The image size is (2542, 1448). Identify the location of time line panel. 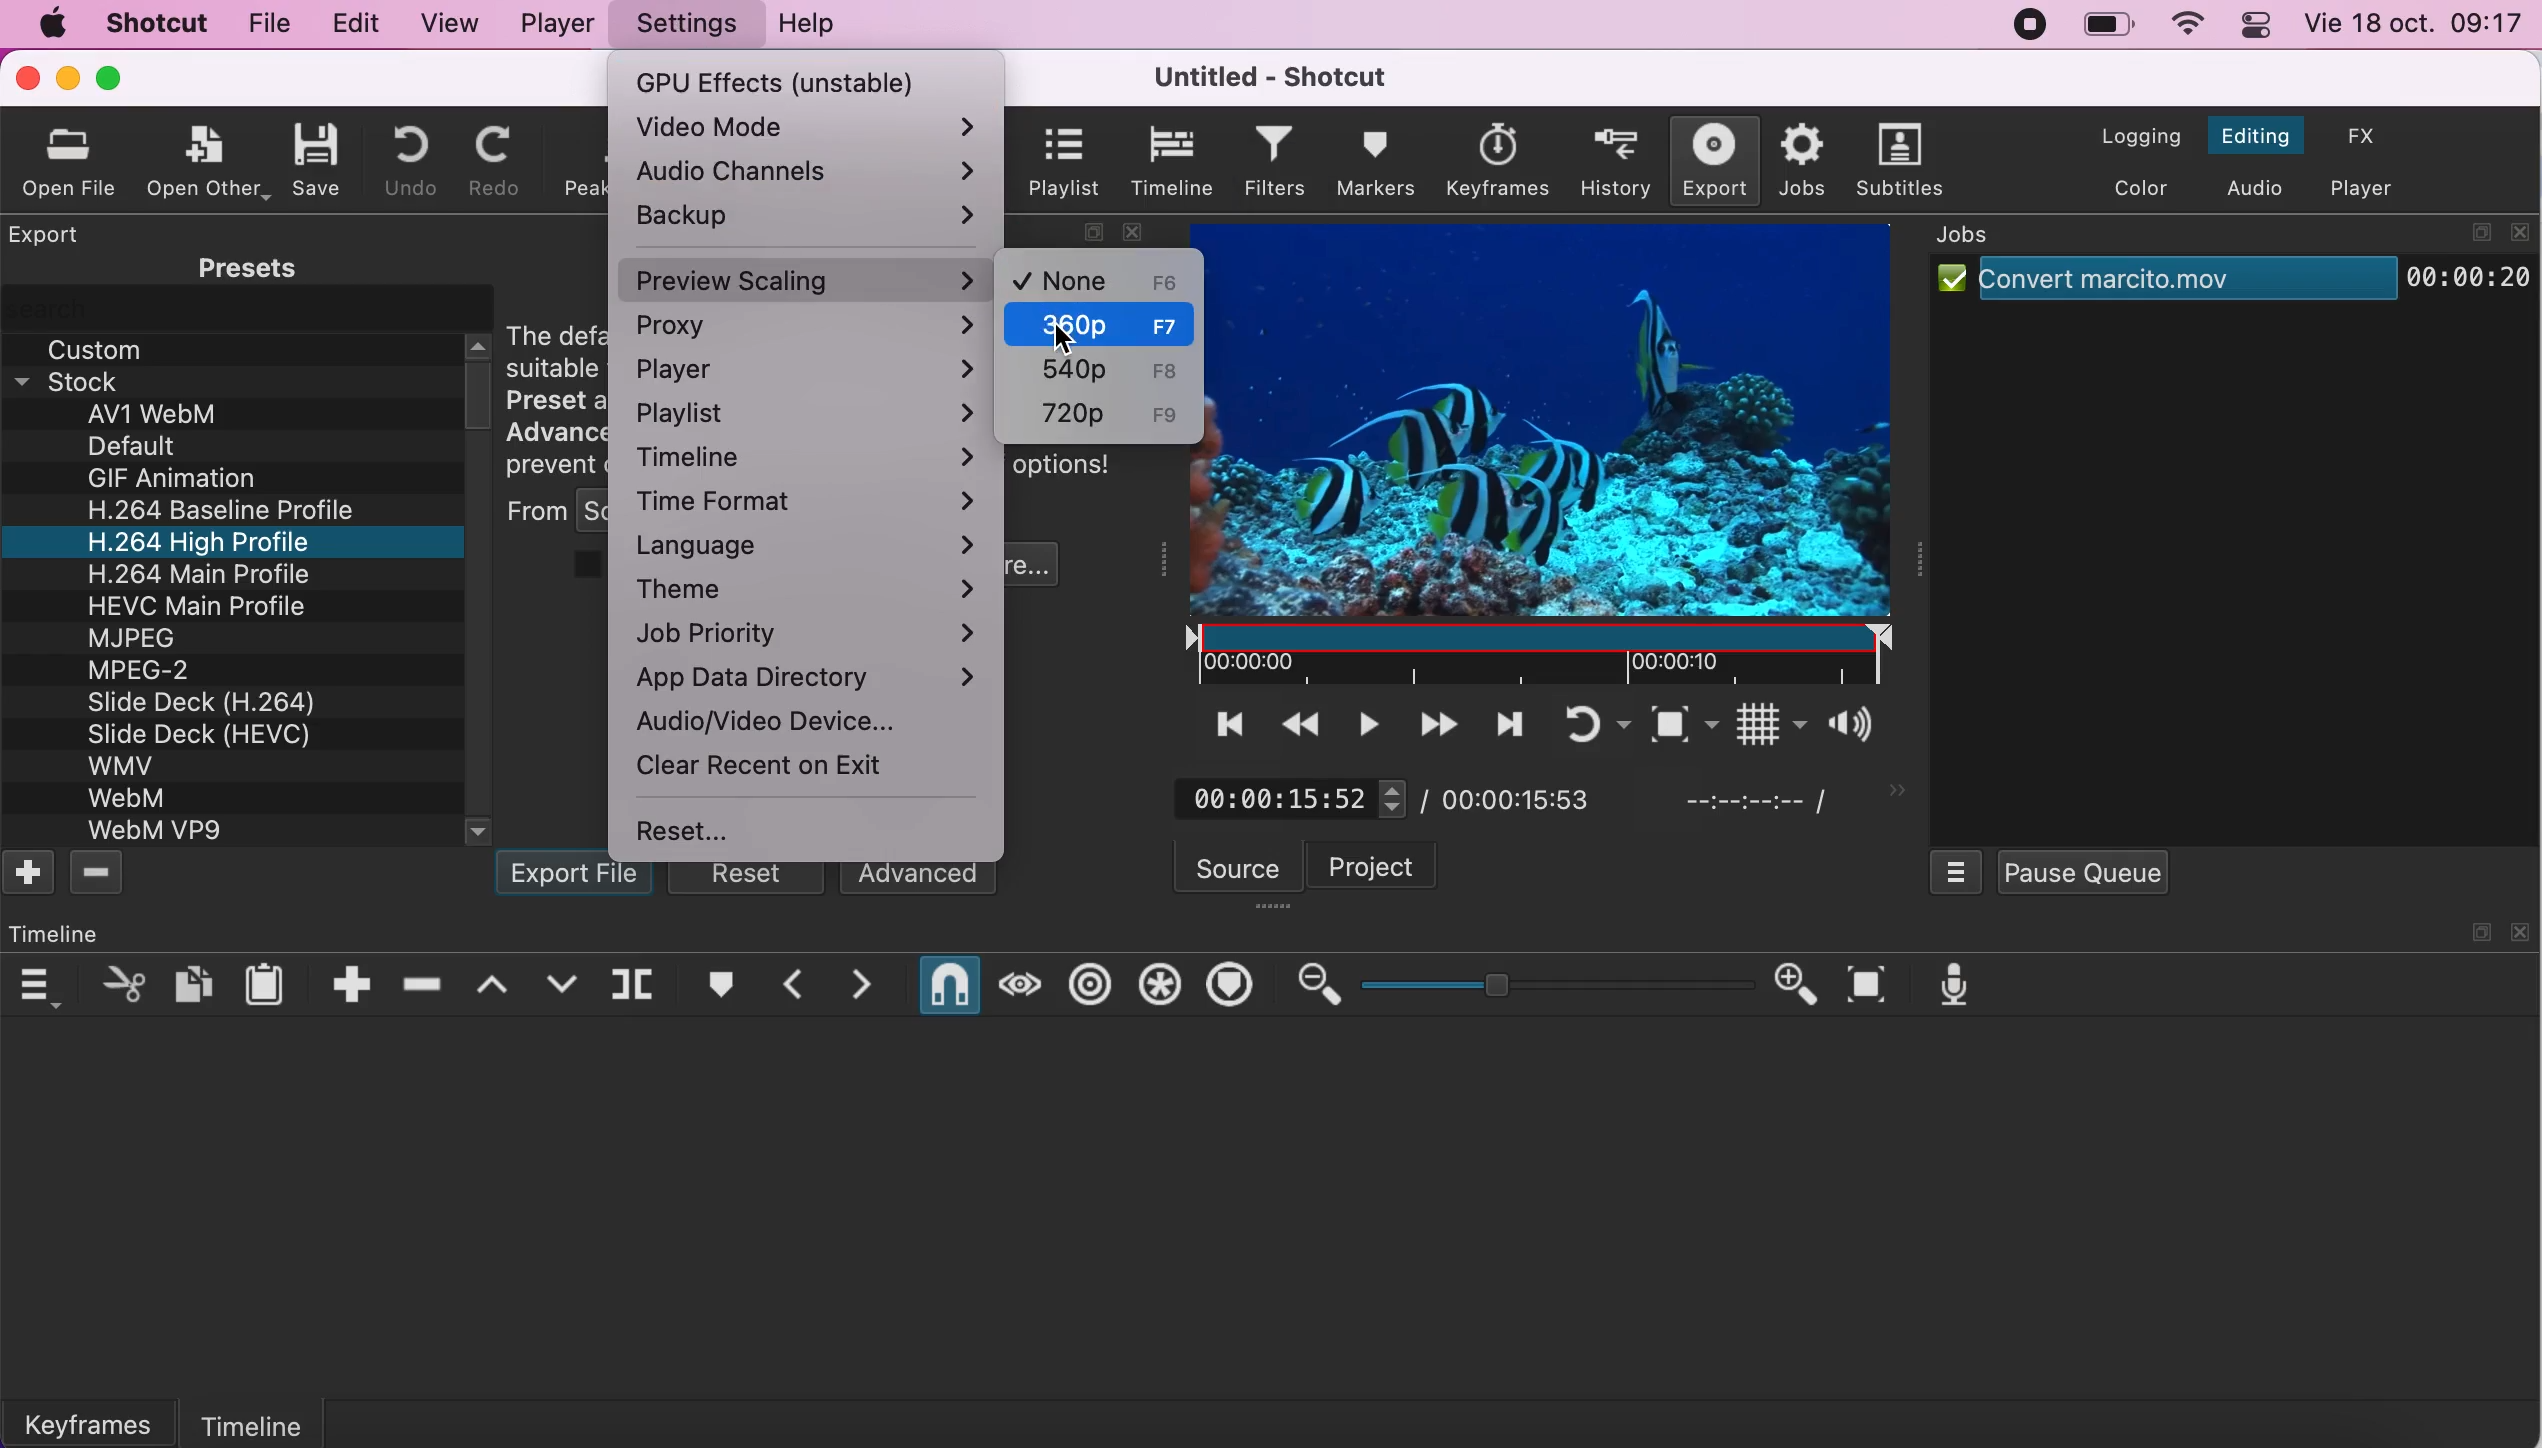
(59, 933).